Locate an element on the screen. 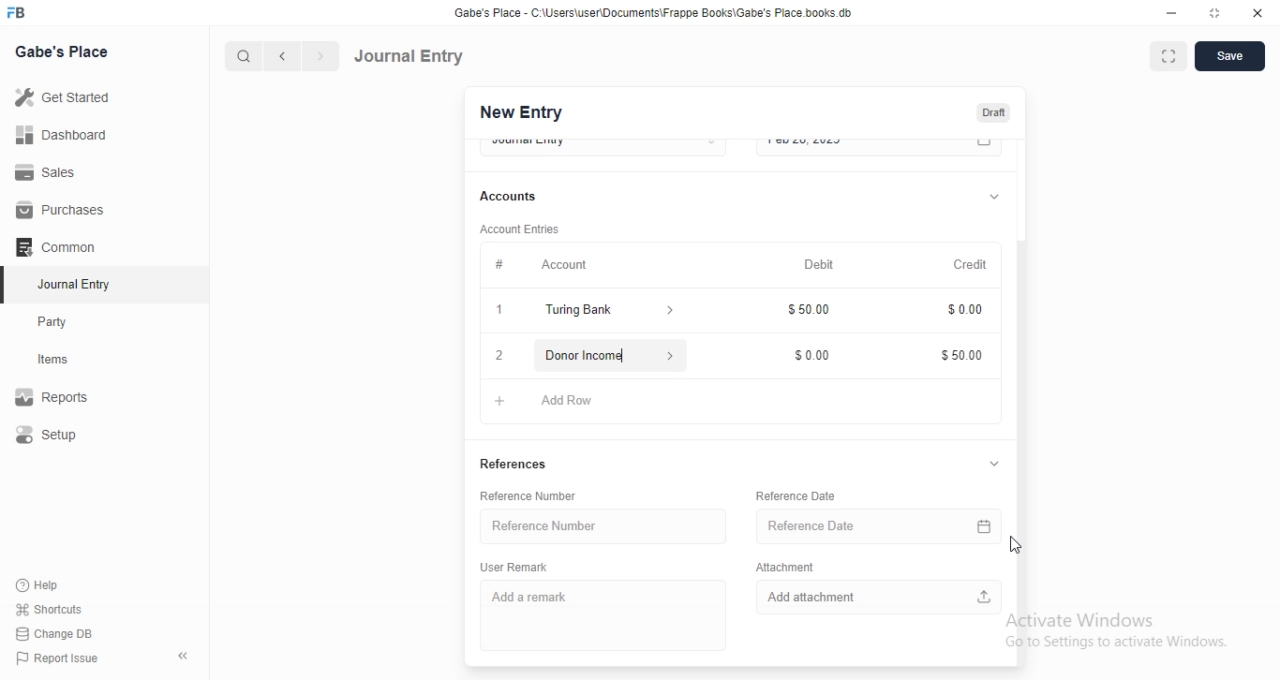 Image resolution: width=1280 pixels, height=680 pixels. Credit is located at coordinates (972, 265).